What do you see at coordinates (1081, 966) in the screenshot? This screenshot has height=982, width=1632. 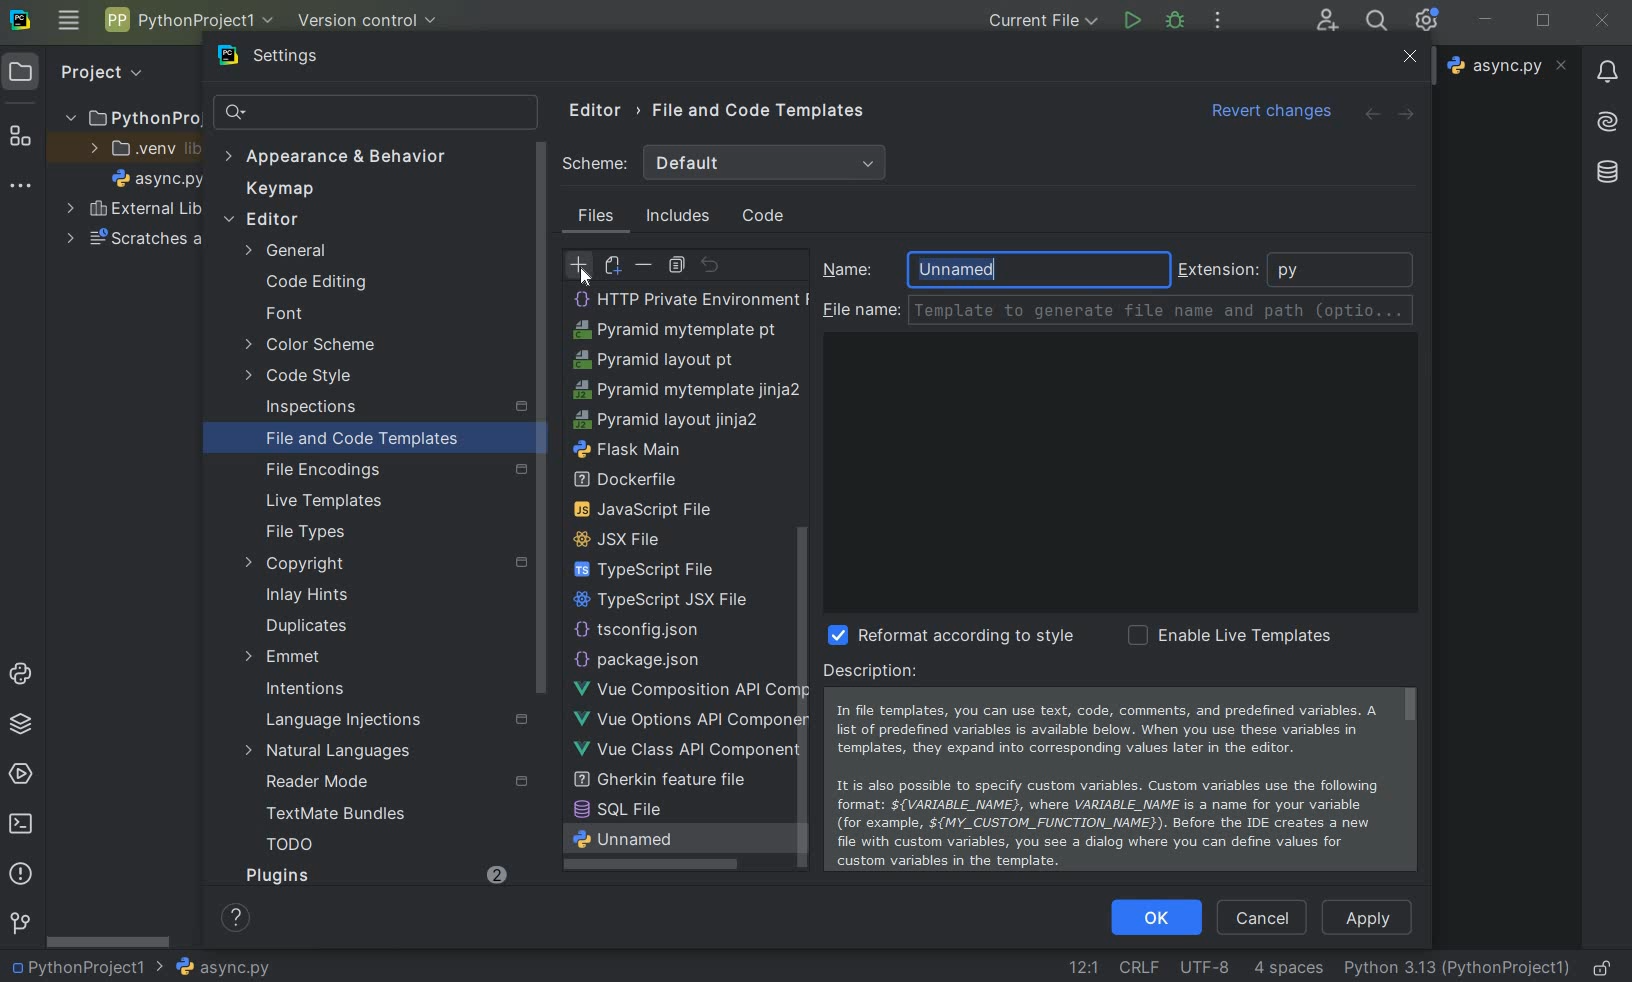 I see `go to line` at bounding box center [1081, 966].